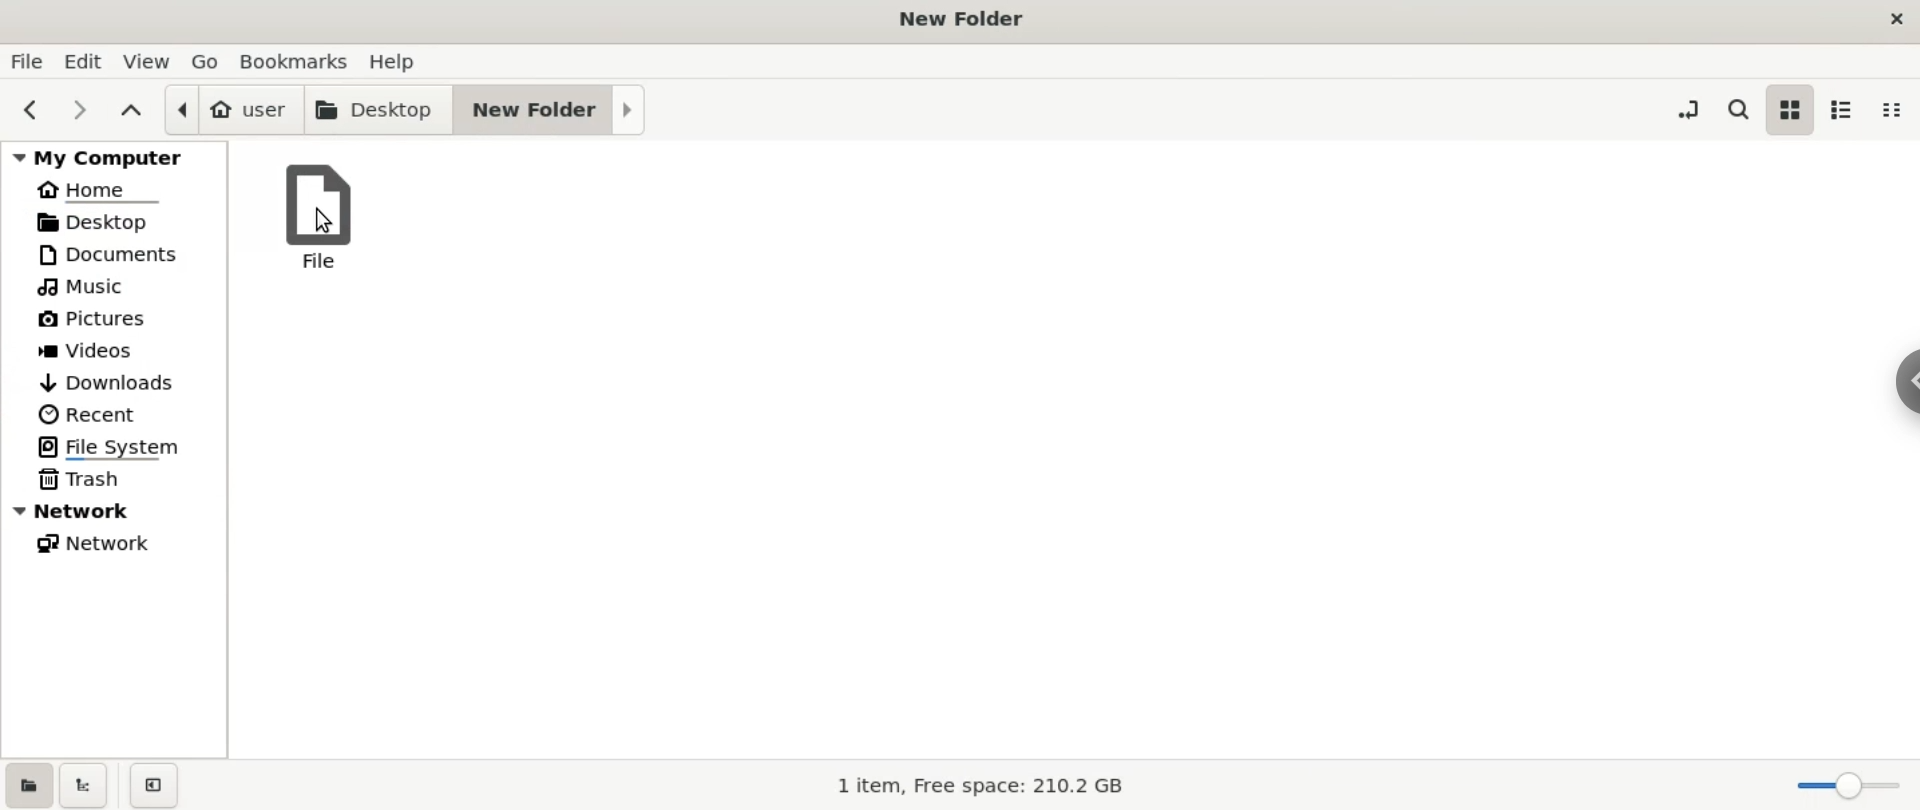 This screenshot has width=1920, height=810. Describe the element at coordinates (115, 348) in the screenshot. I see `videos` at that location.